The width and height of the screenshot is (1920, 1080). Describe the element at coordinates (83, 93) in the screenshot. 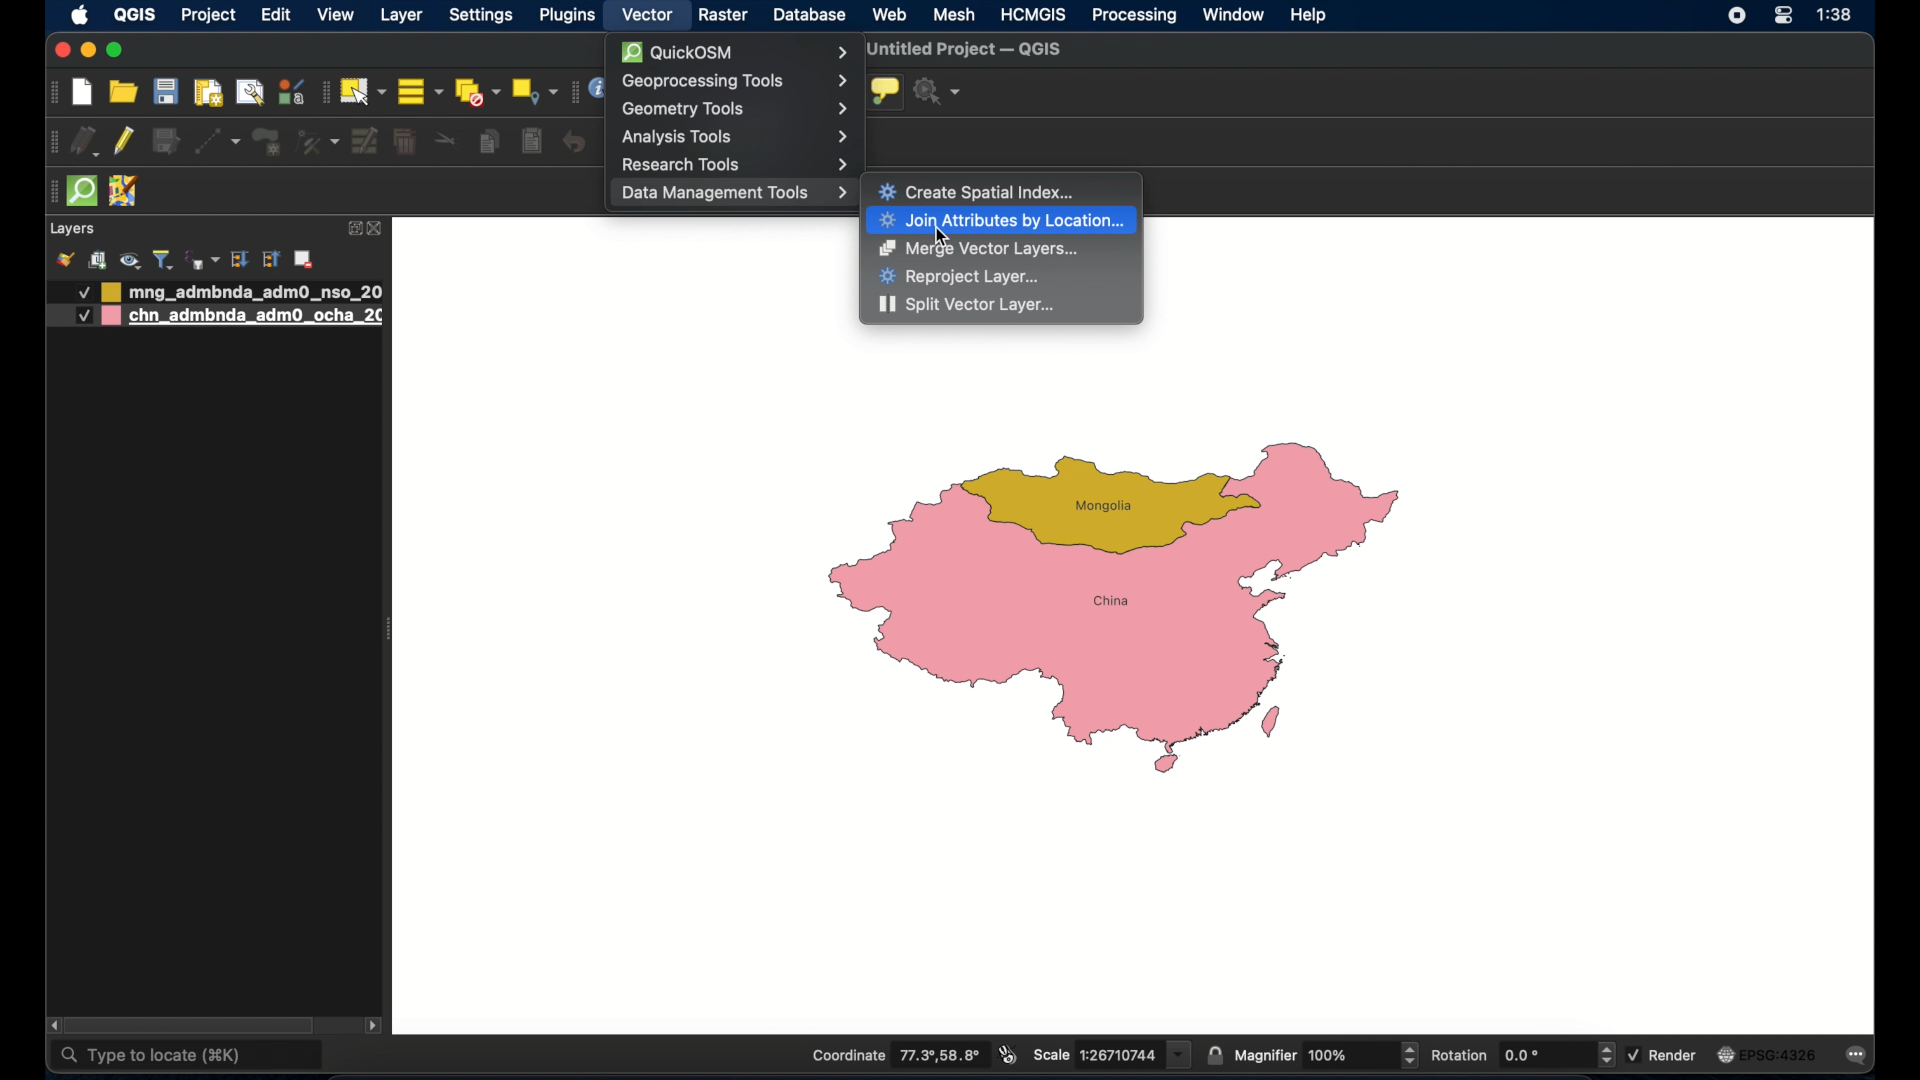

I see `new project` at that location.